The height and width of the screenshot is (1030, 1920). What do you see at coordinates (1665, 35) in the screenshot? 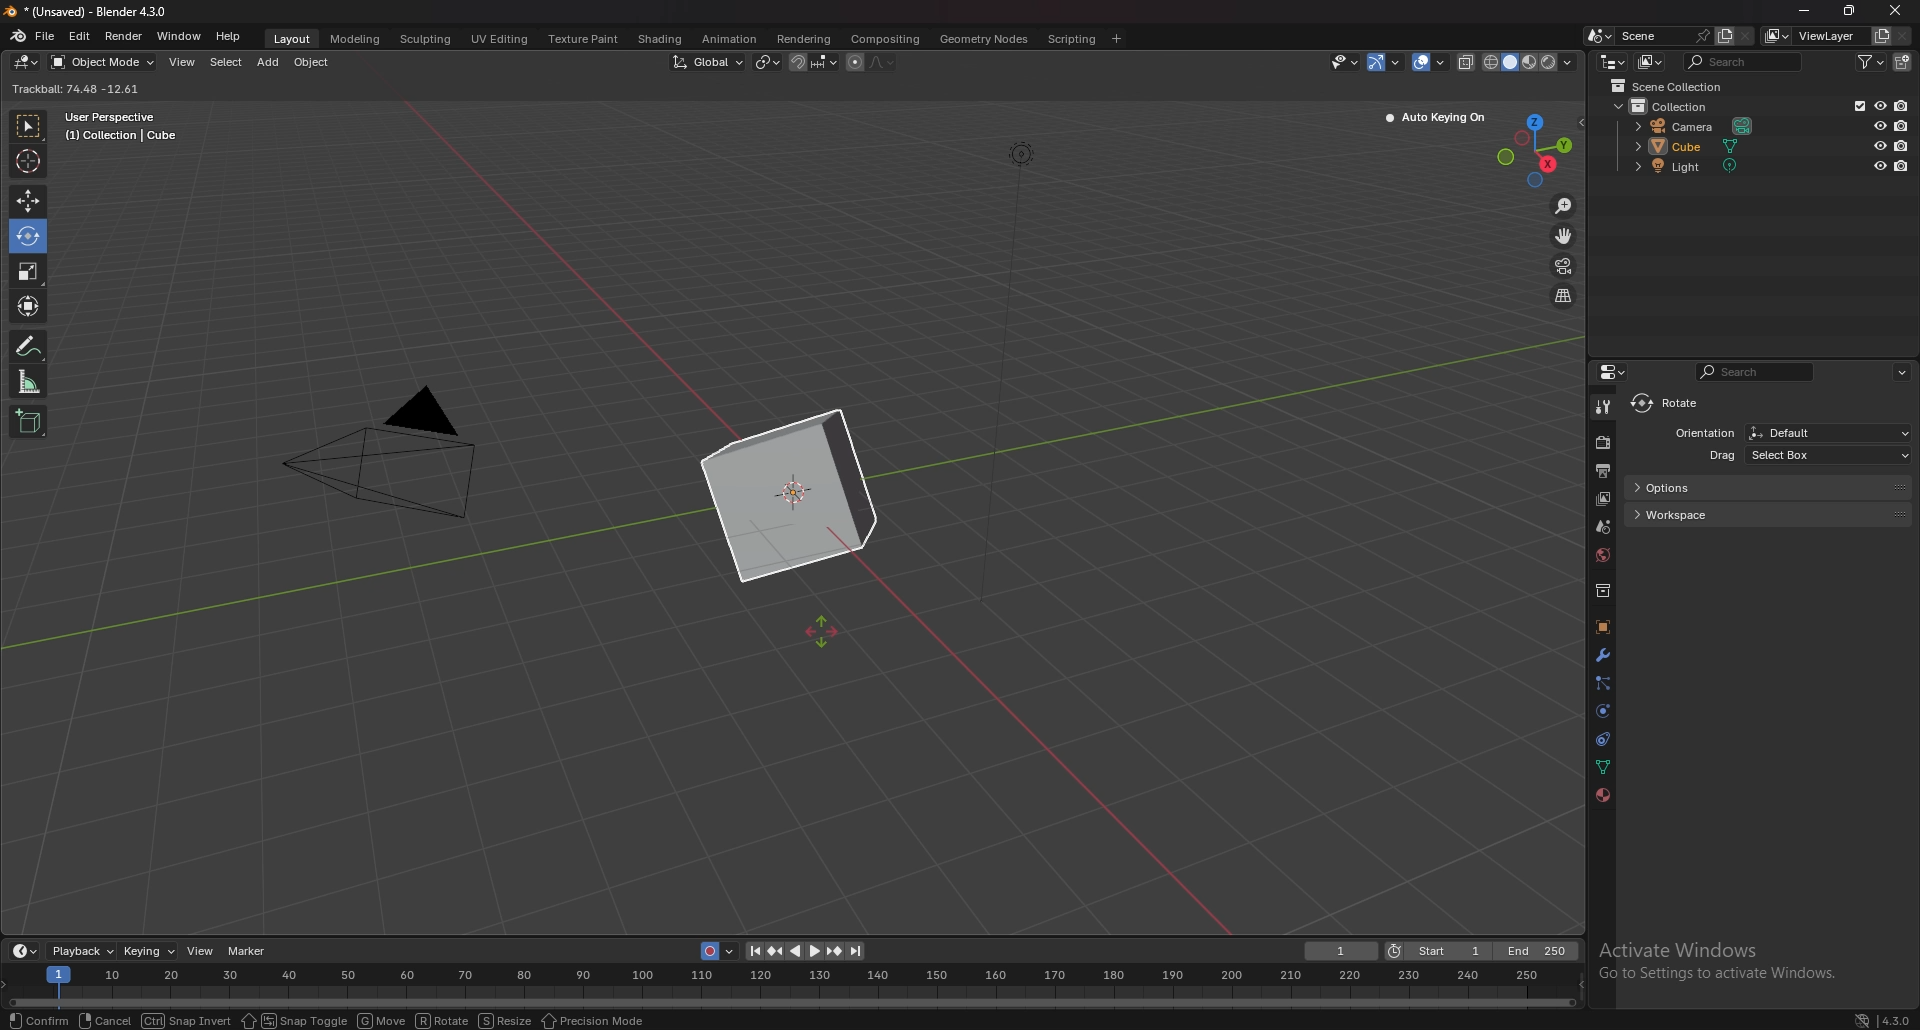
I see `scene` at bounding box center [1665, 35].